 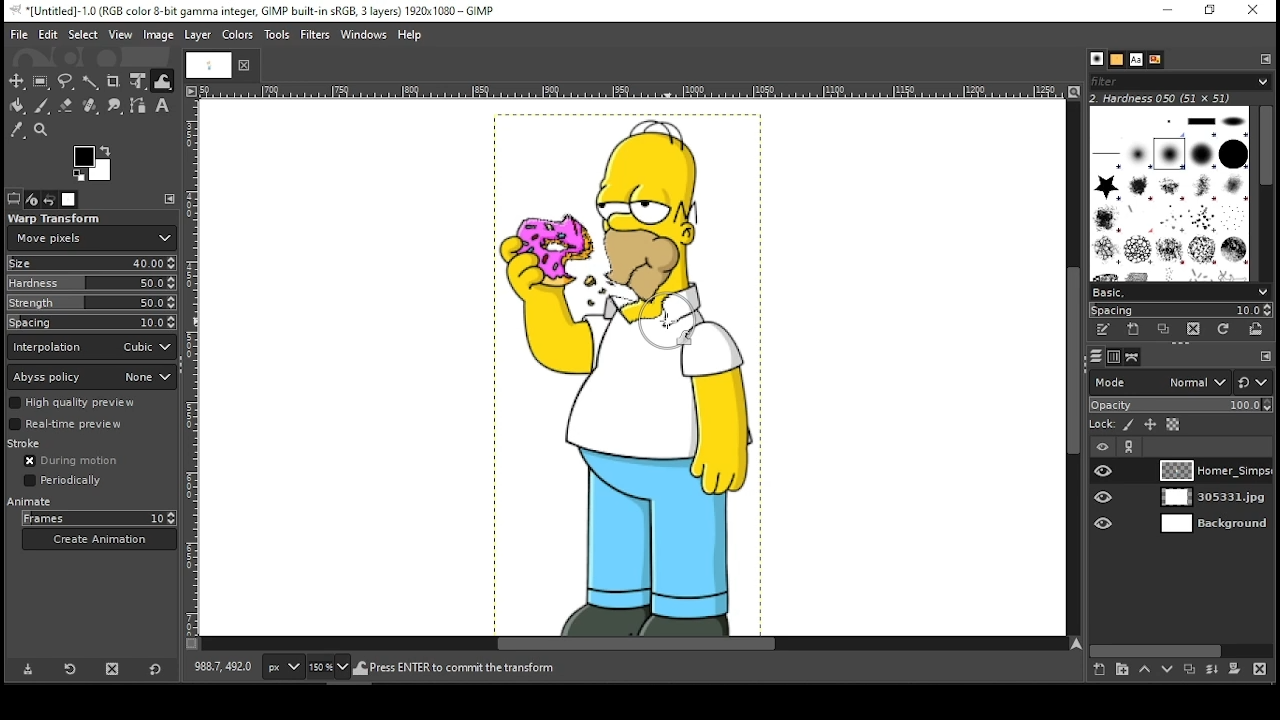 I want to click on colors, so click(x=240, y=35).